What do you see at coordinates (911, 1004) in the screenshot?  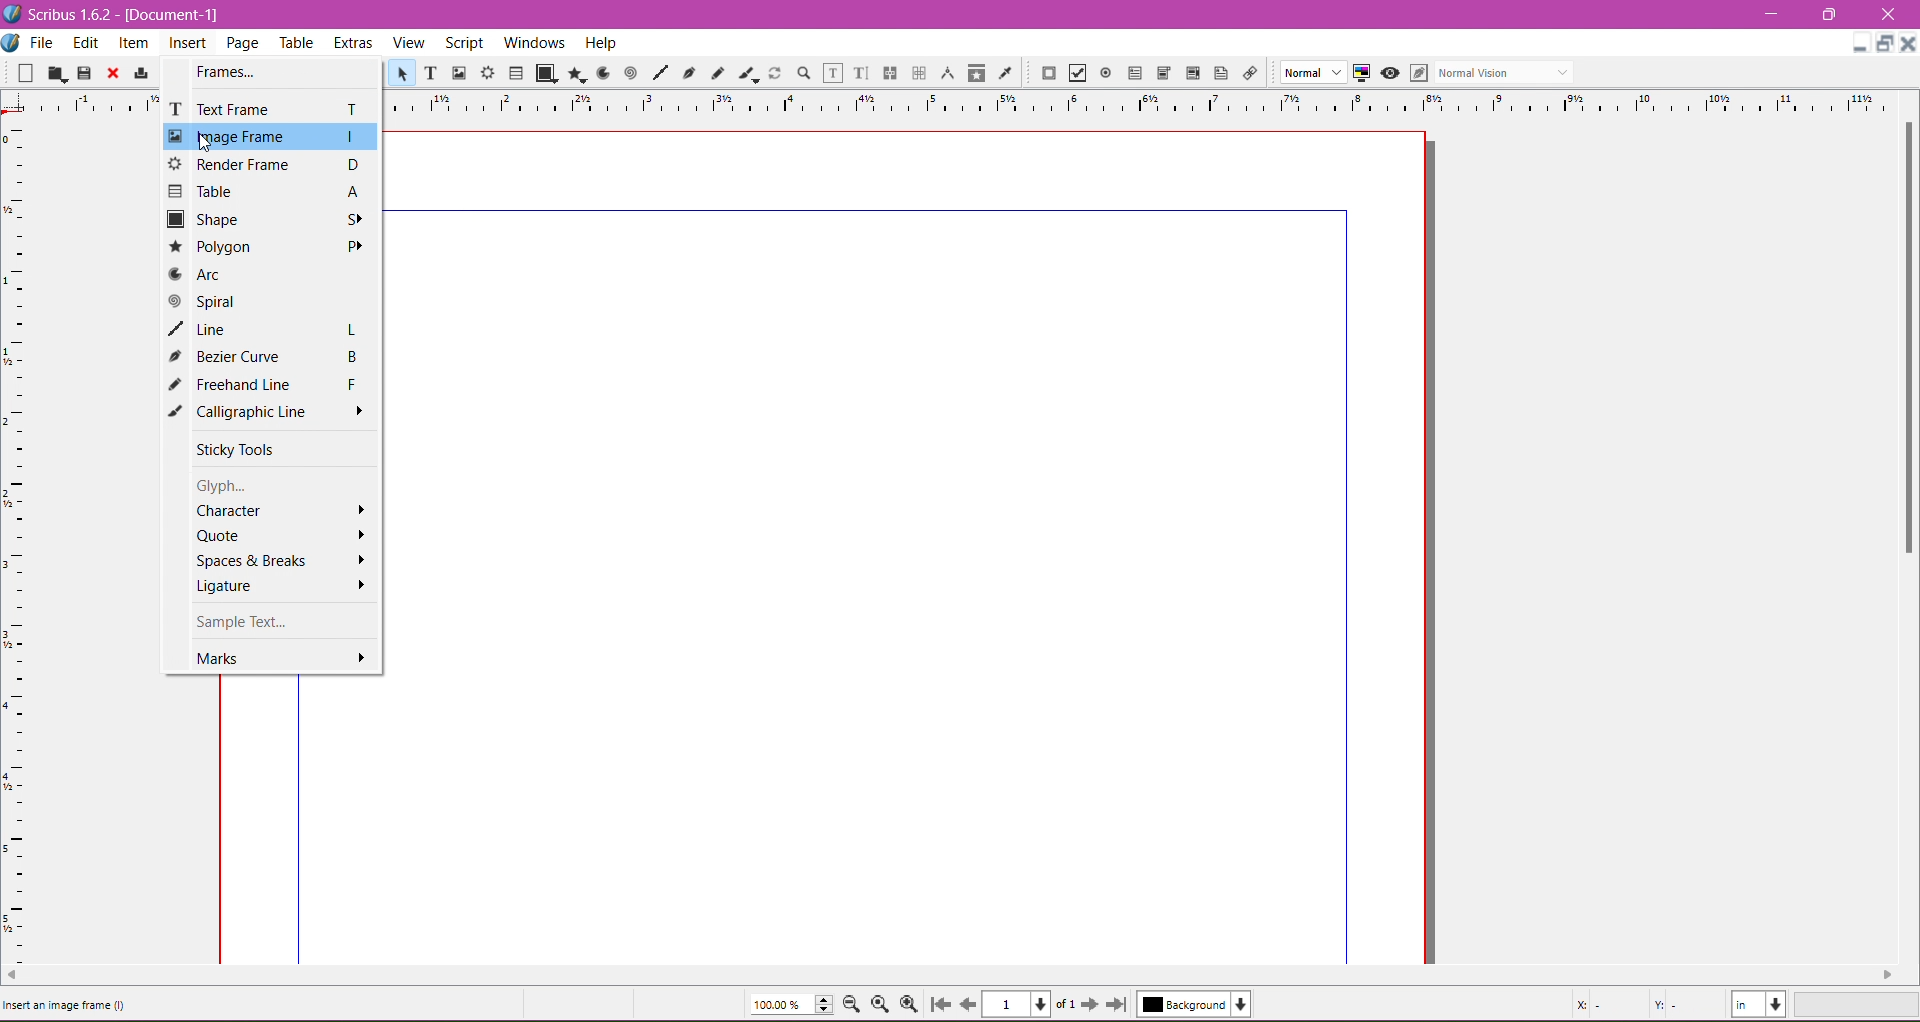 I see `Zoom In by the stepping value in the Tools preferences` at bounding box center [911, 1004].